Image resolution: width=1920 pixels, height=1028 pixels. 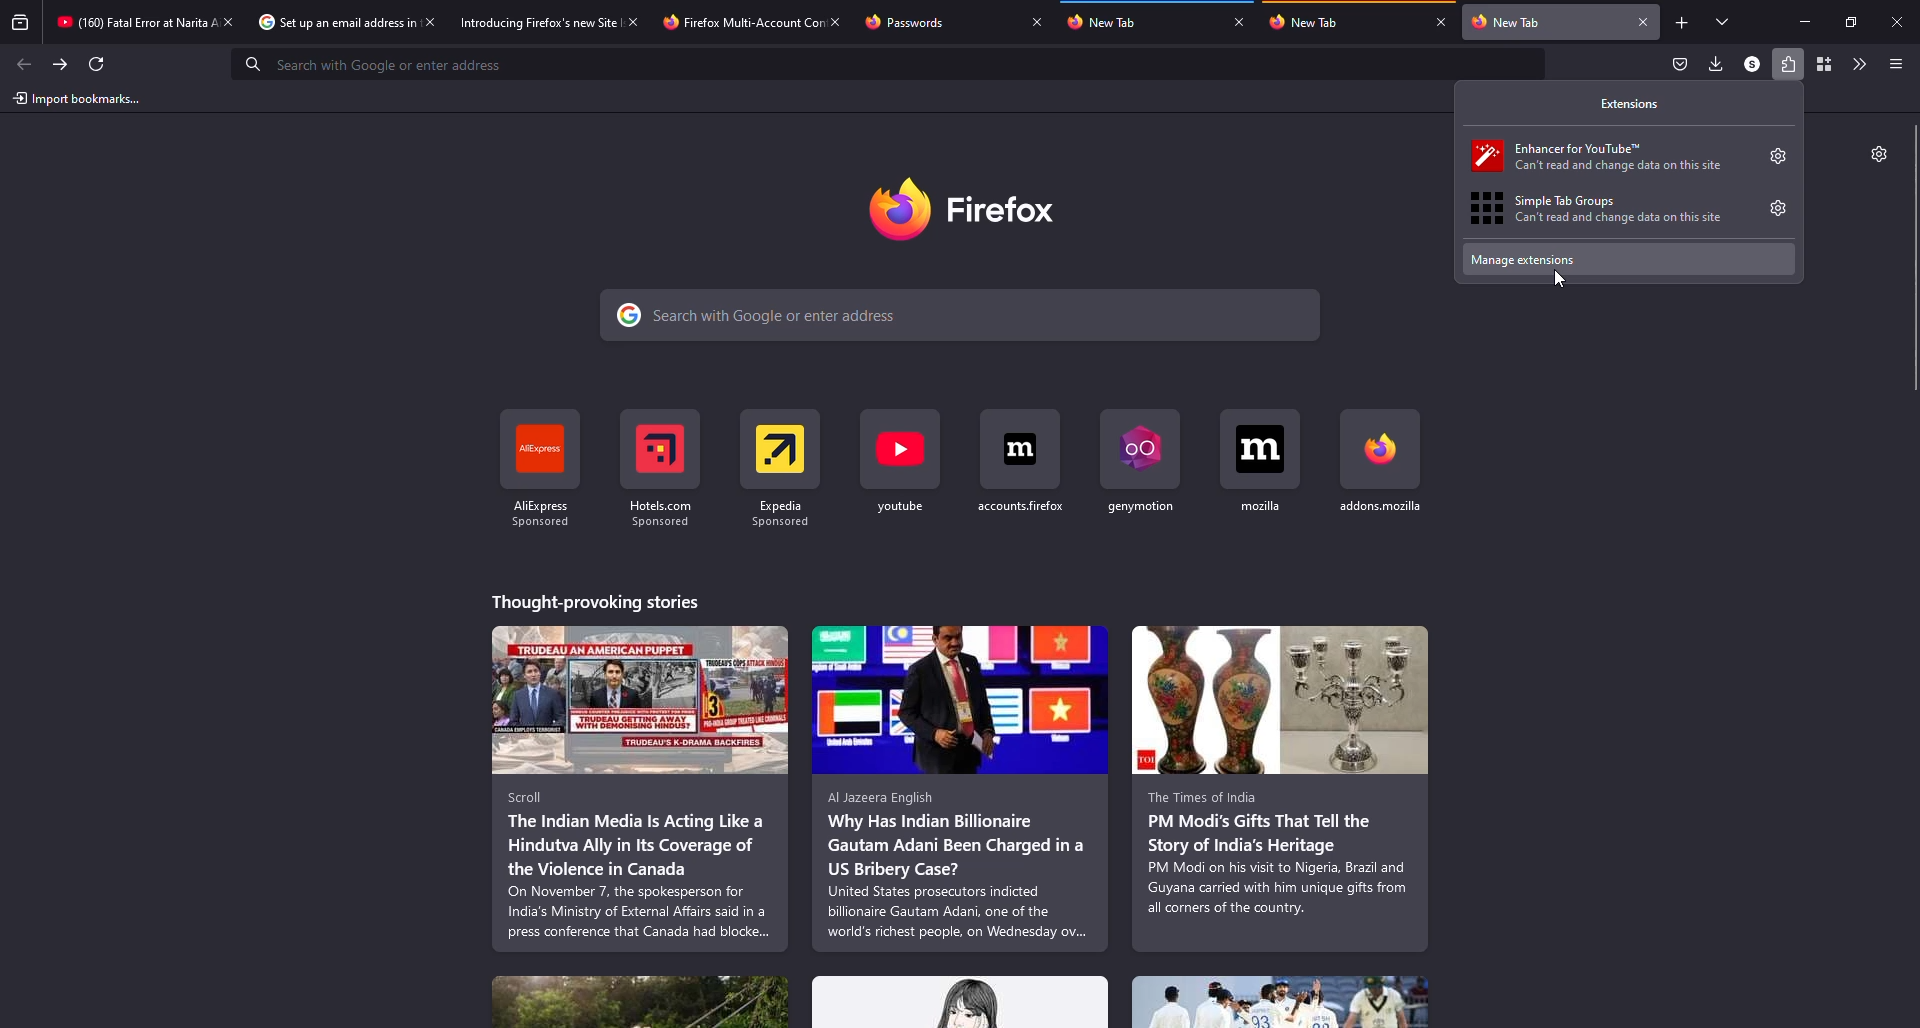 What do you see at coordinates (961, 213) in the screenshot?
I see `firefox` at bounding box center [961, 213].